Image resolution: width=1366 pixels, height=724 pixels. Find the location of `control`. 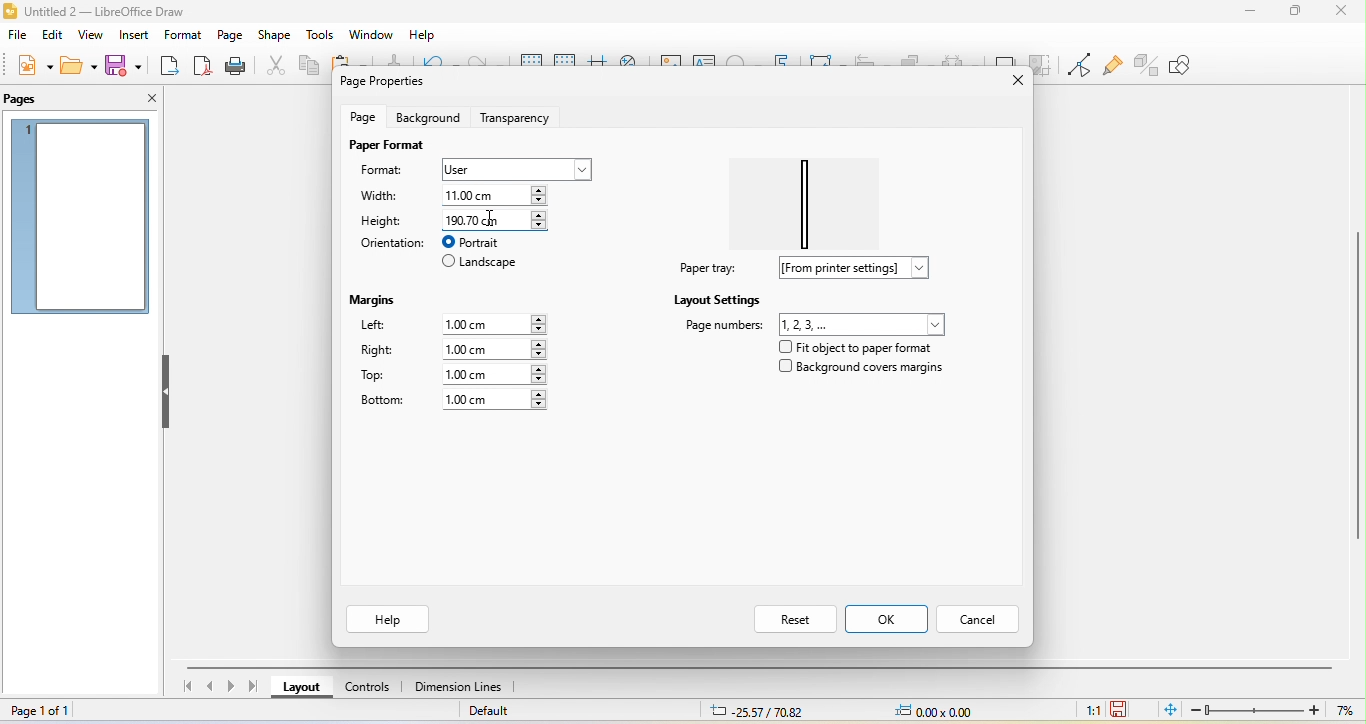

control is located at coordinates (368, 690).